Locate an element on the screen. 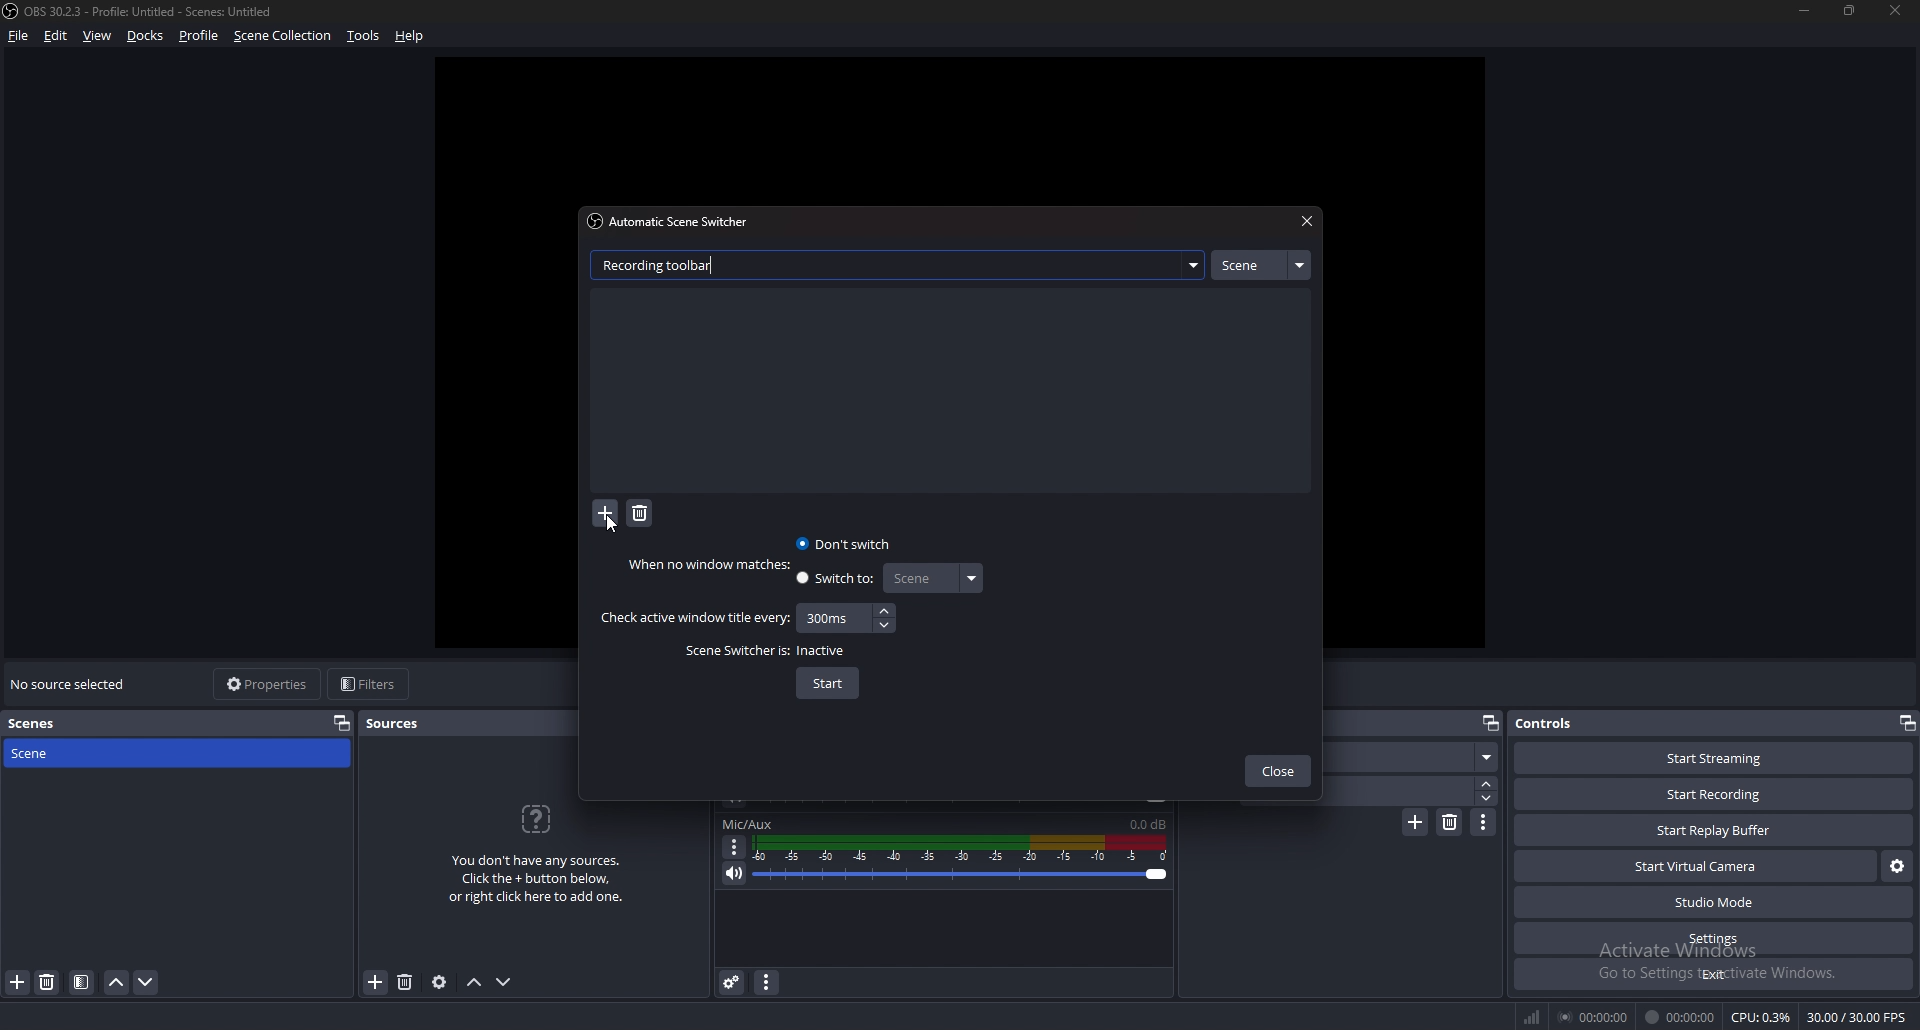  duration is located at coordinates (1410, 790).